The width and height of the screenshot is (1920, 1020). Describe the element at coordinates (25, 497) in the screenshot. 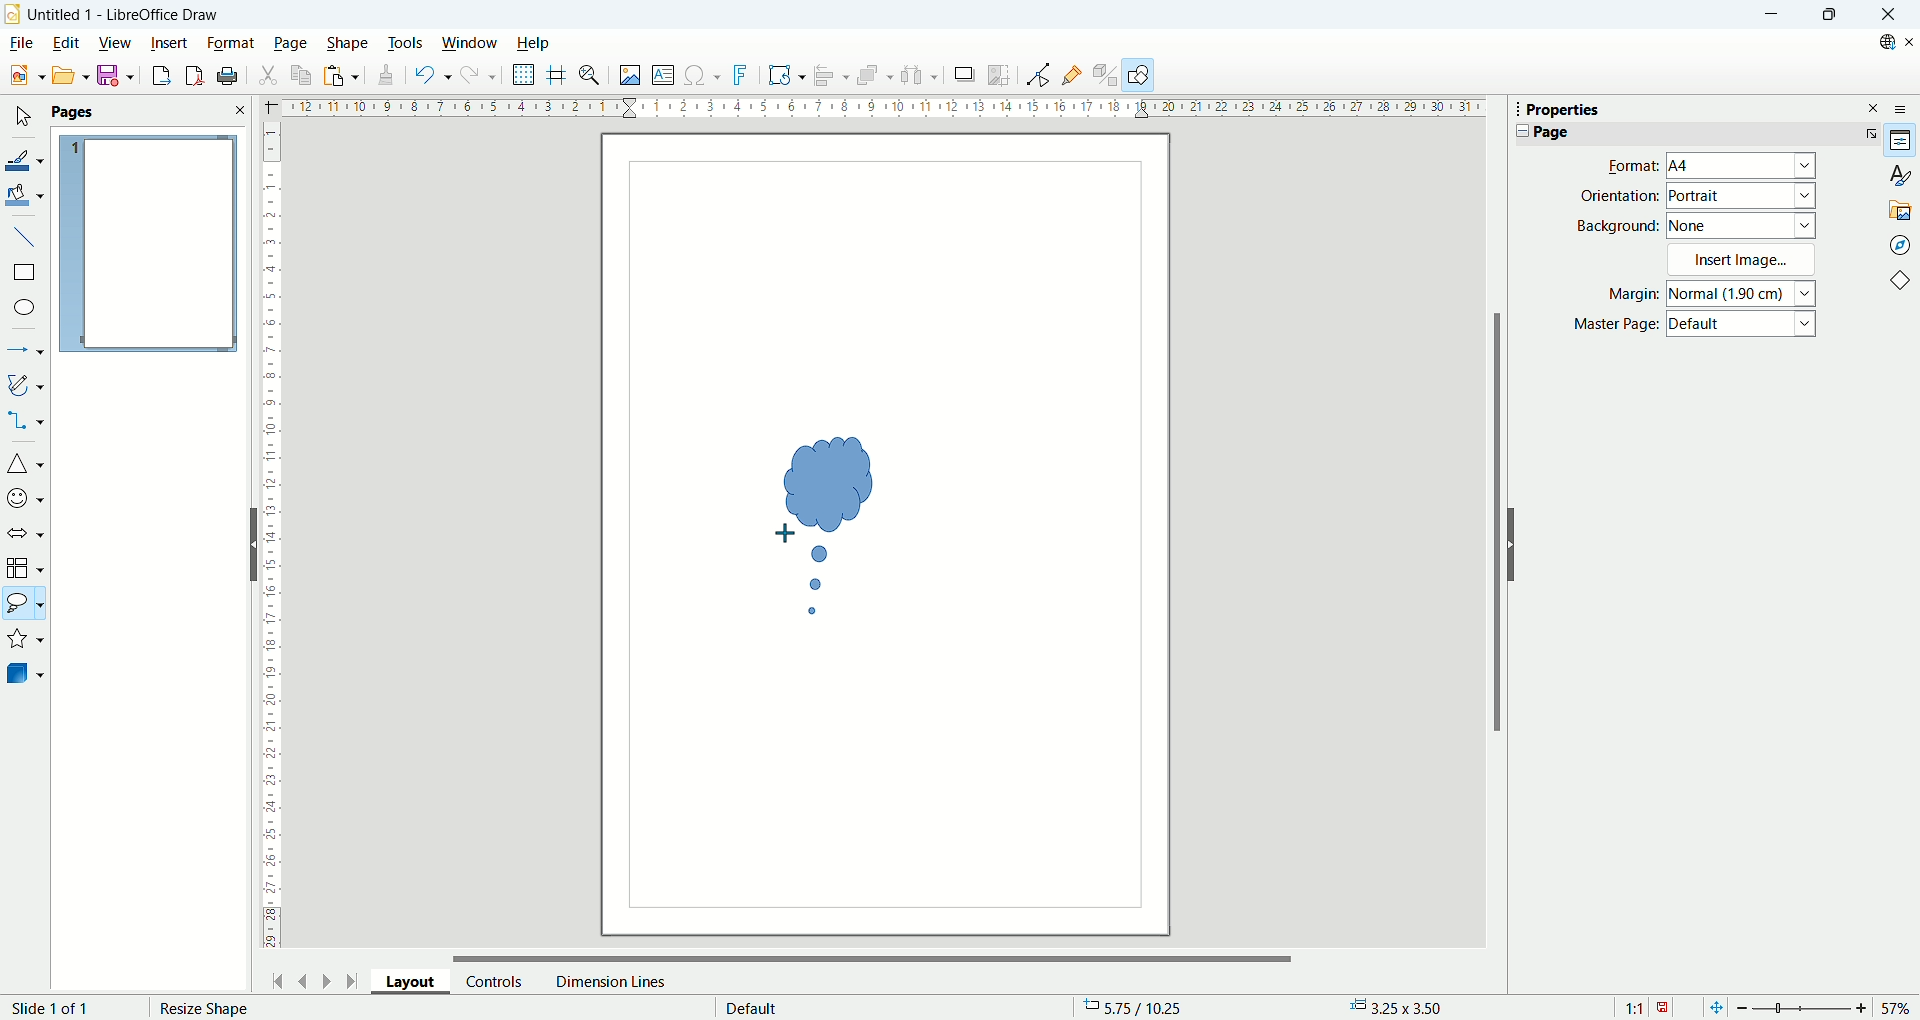

I see `symbol shapes` at that location.